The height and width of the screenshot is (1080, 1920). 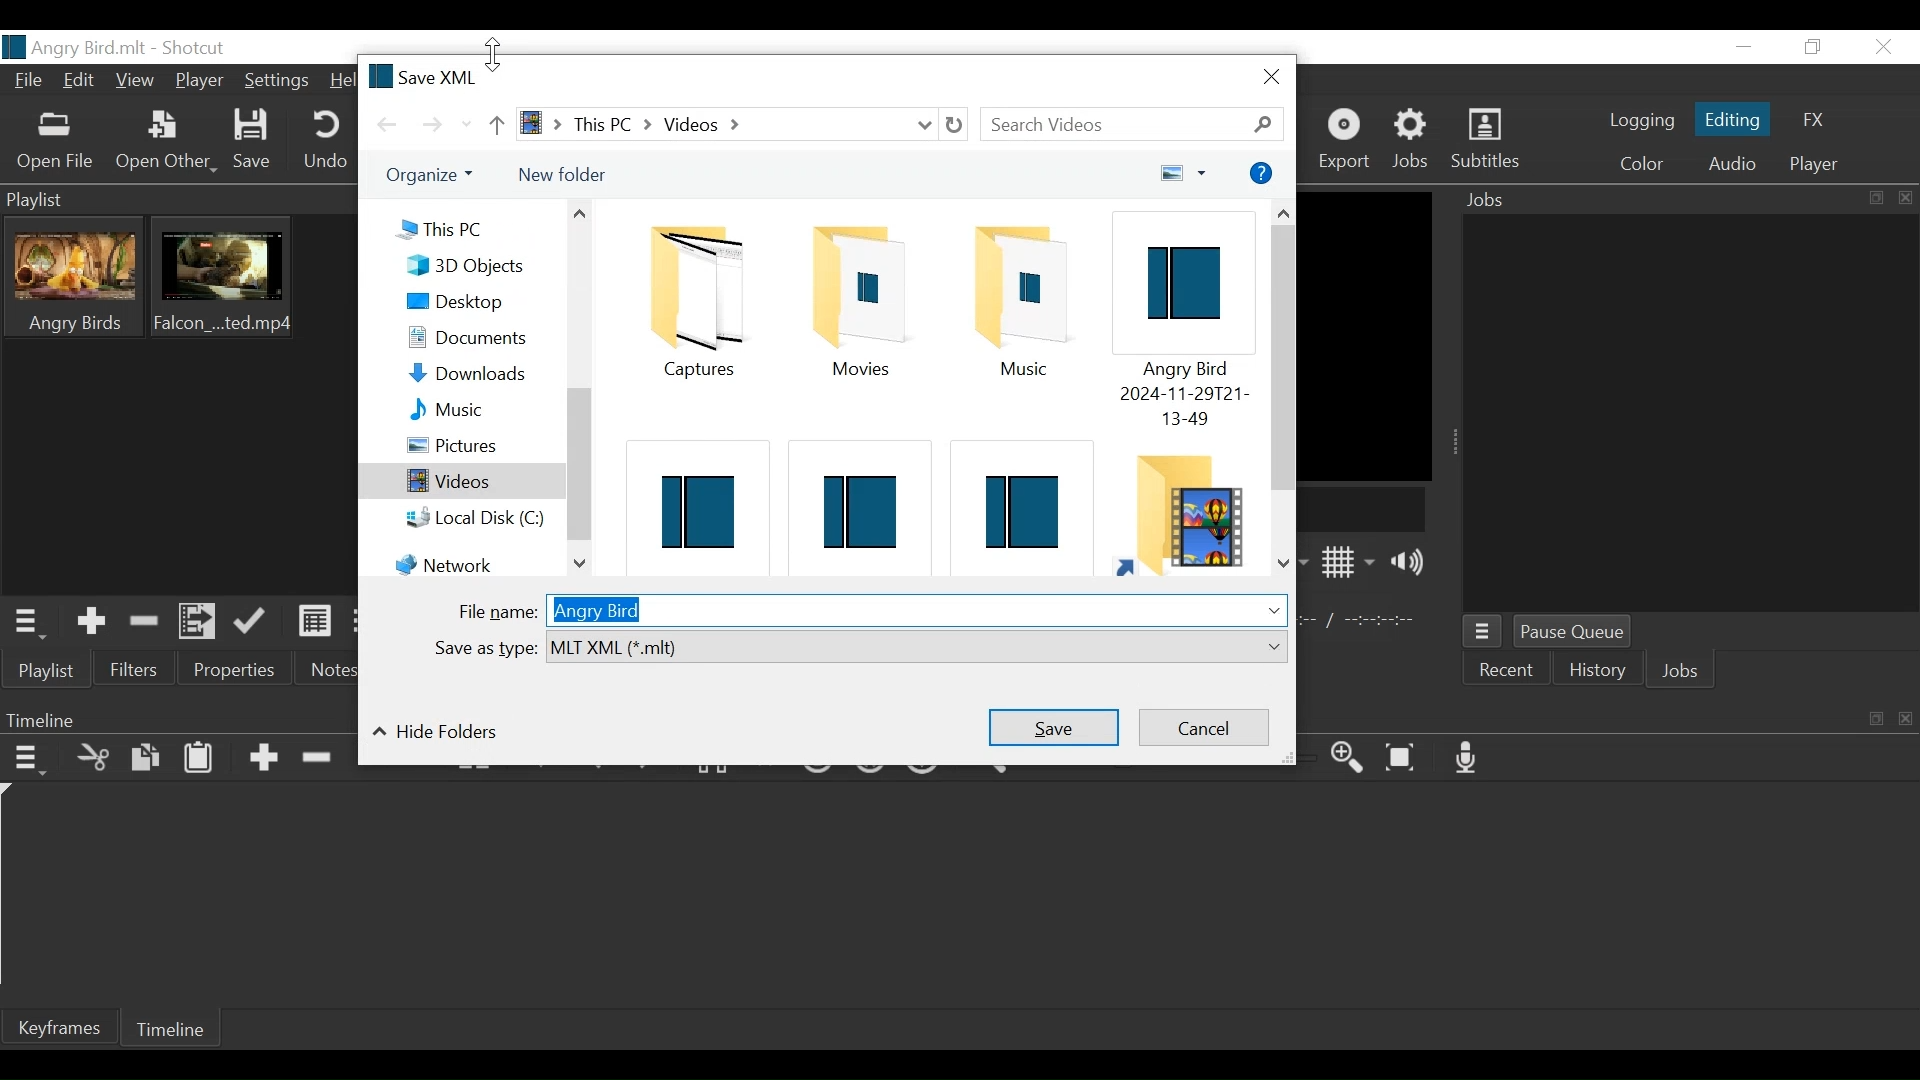 What do you see at coordinates (1178, 324) in the screenshot?
I see `Shotcut File` at bounding box center [1178, 324].